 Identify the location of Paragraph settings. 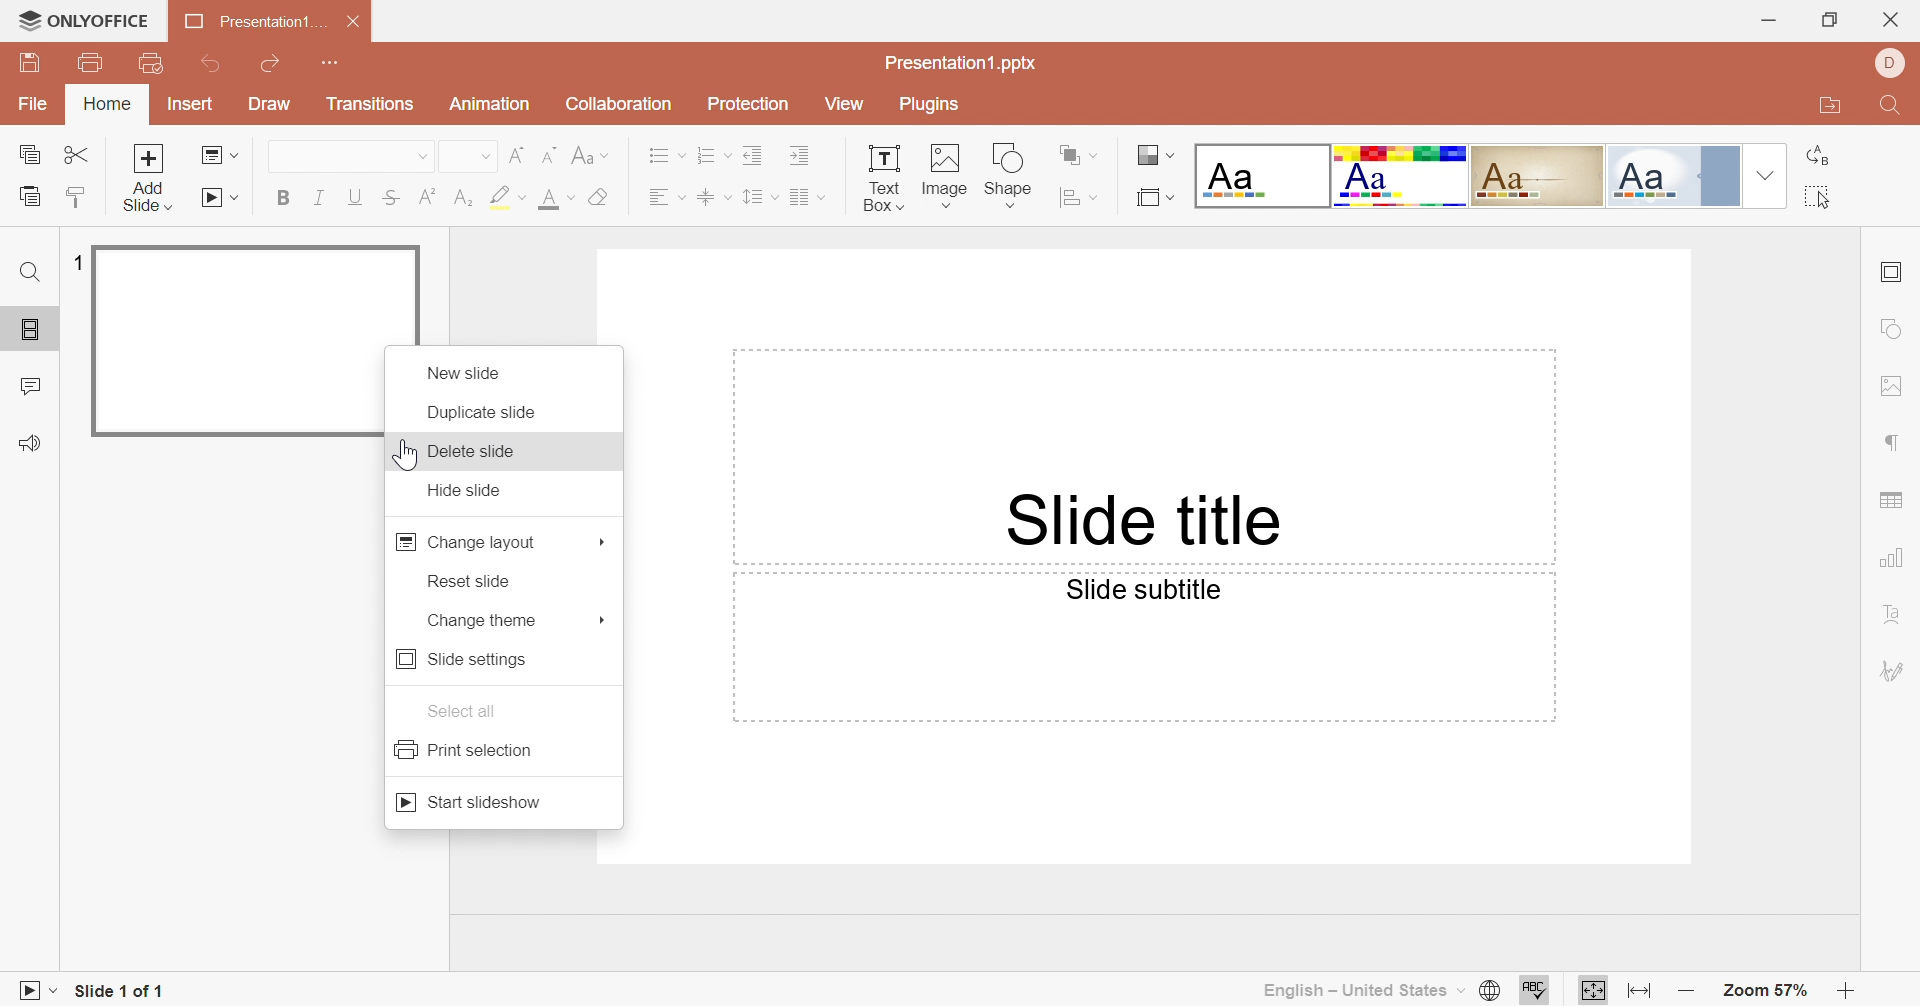
(1893, 444).